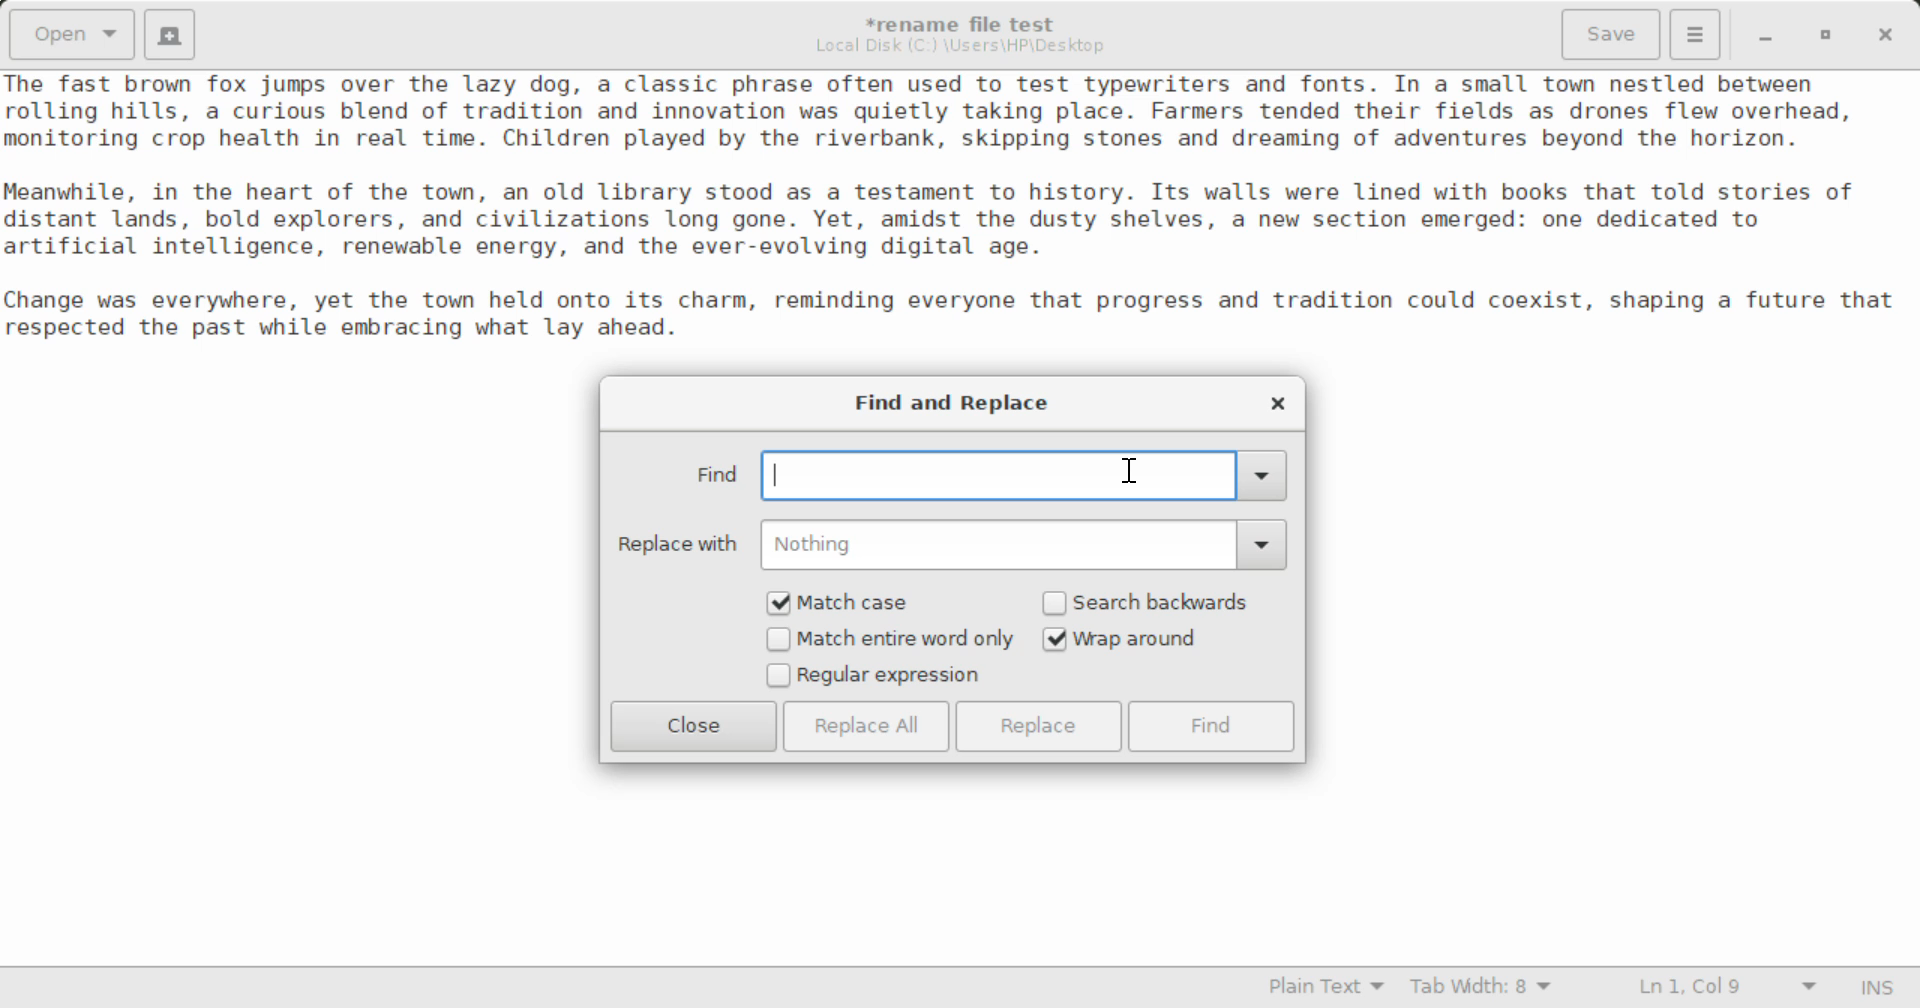  What do you see at coordinates (1769, 34) in the screenshot?
I see `Restore Down` at bounding box center [1769, 34].